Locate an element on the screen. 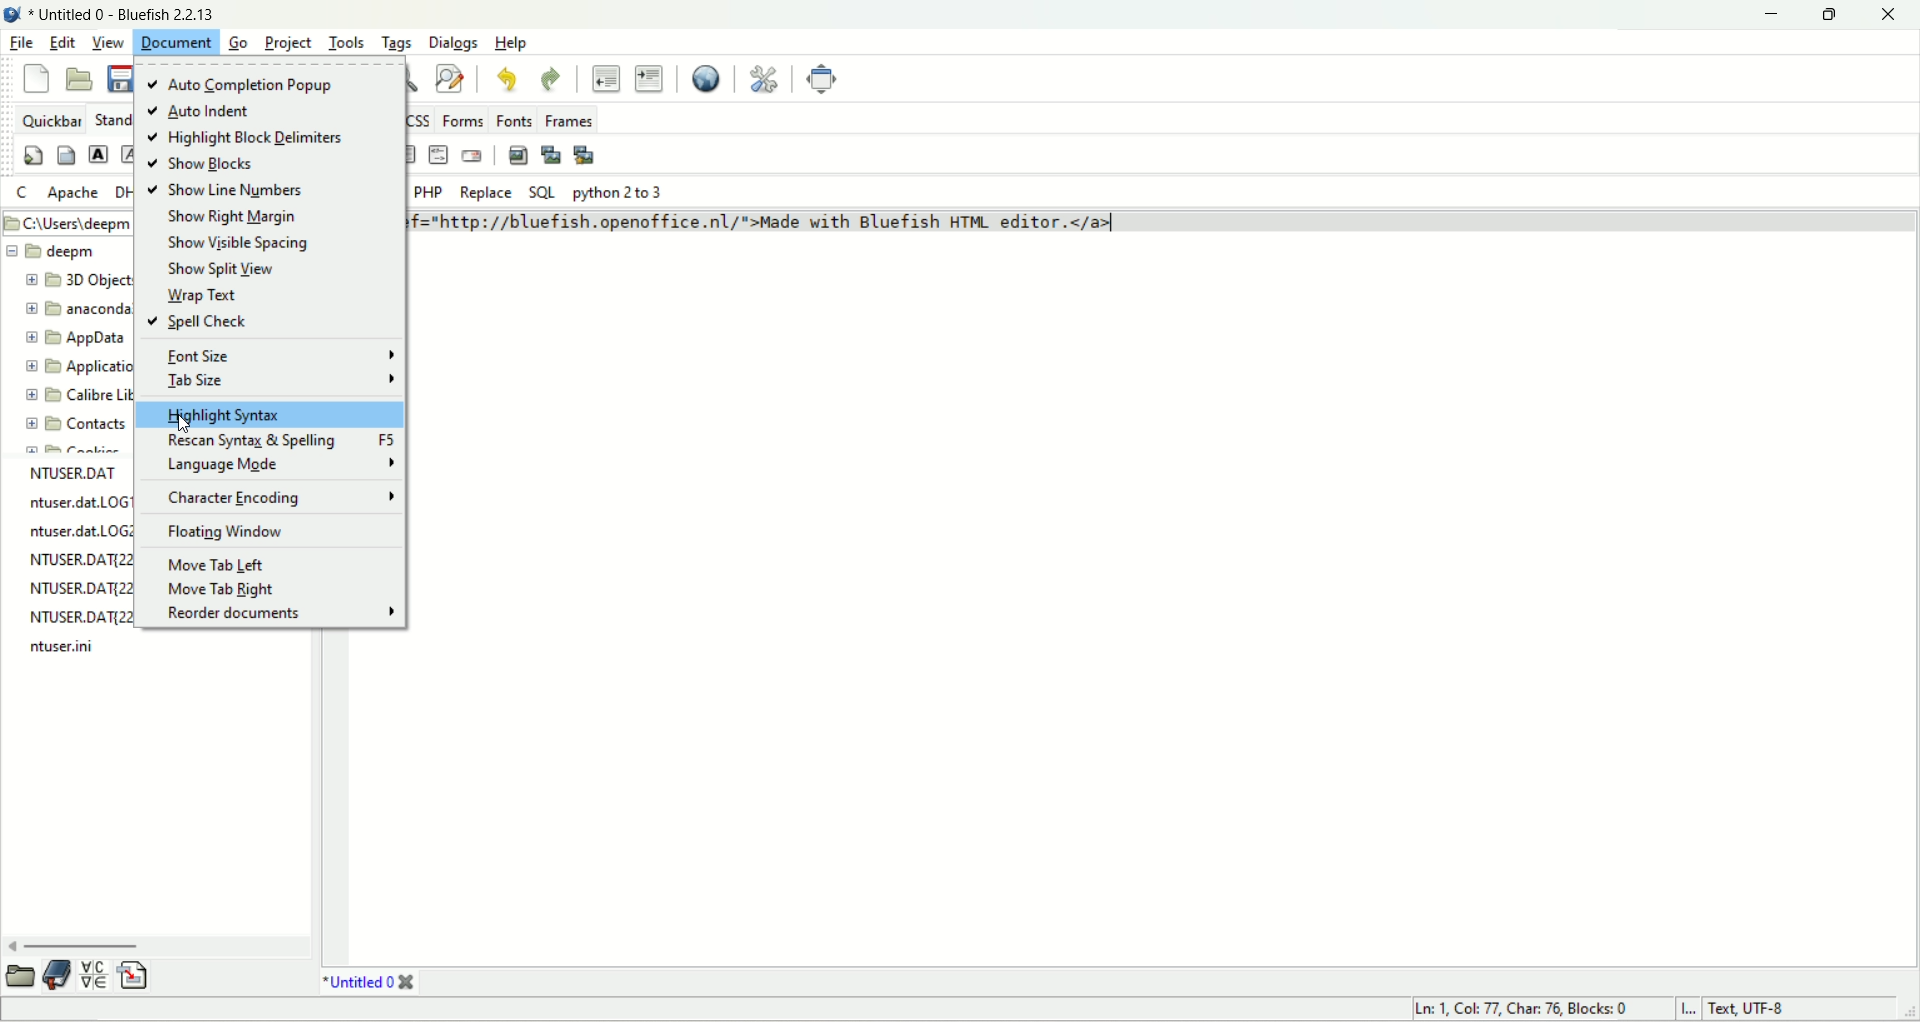 Image resolution: width=1920 pixels, height=1022 pixels. character encoding is located at coordinates (283, 496).